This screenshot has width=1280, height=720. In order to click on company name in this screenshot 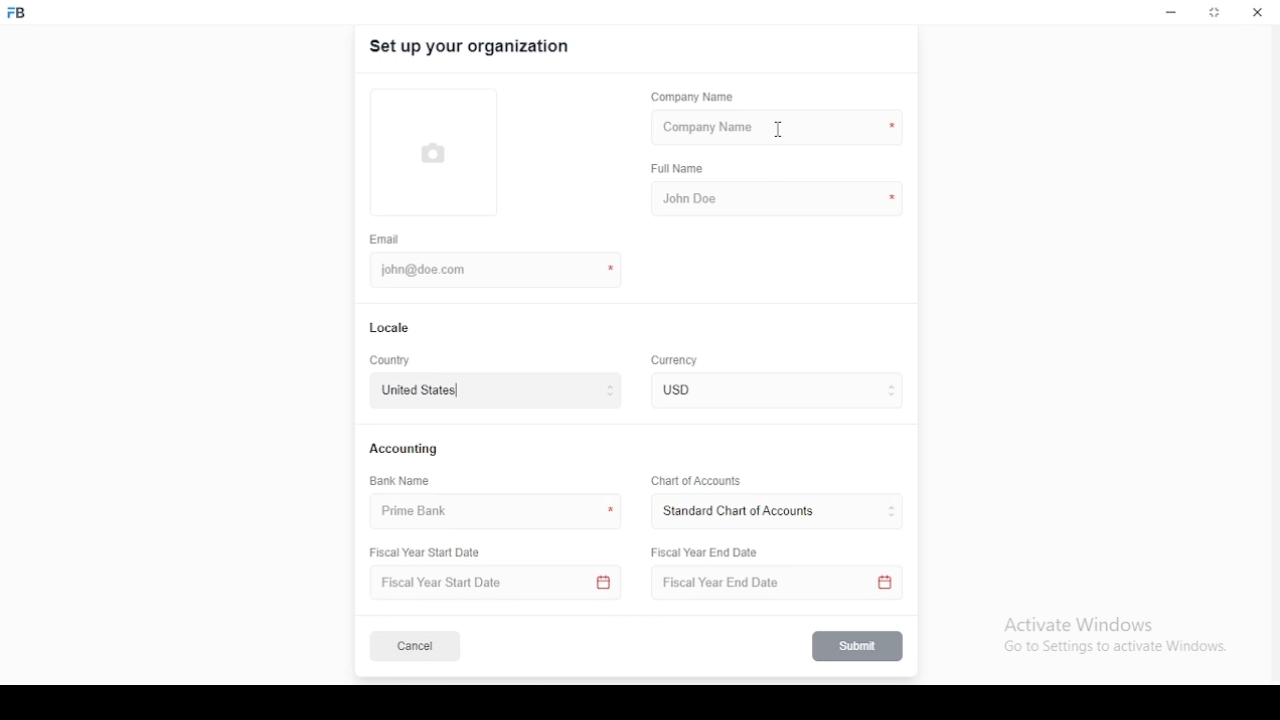, I will do `click(779, 128)`.